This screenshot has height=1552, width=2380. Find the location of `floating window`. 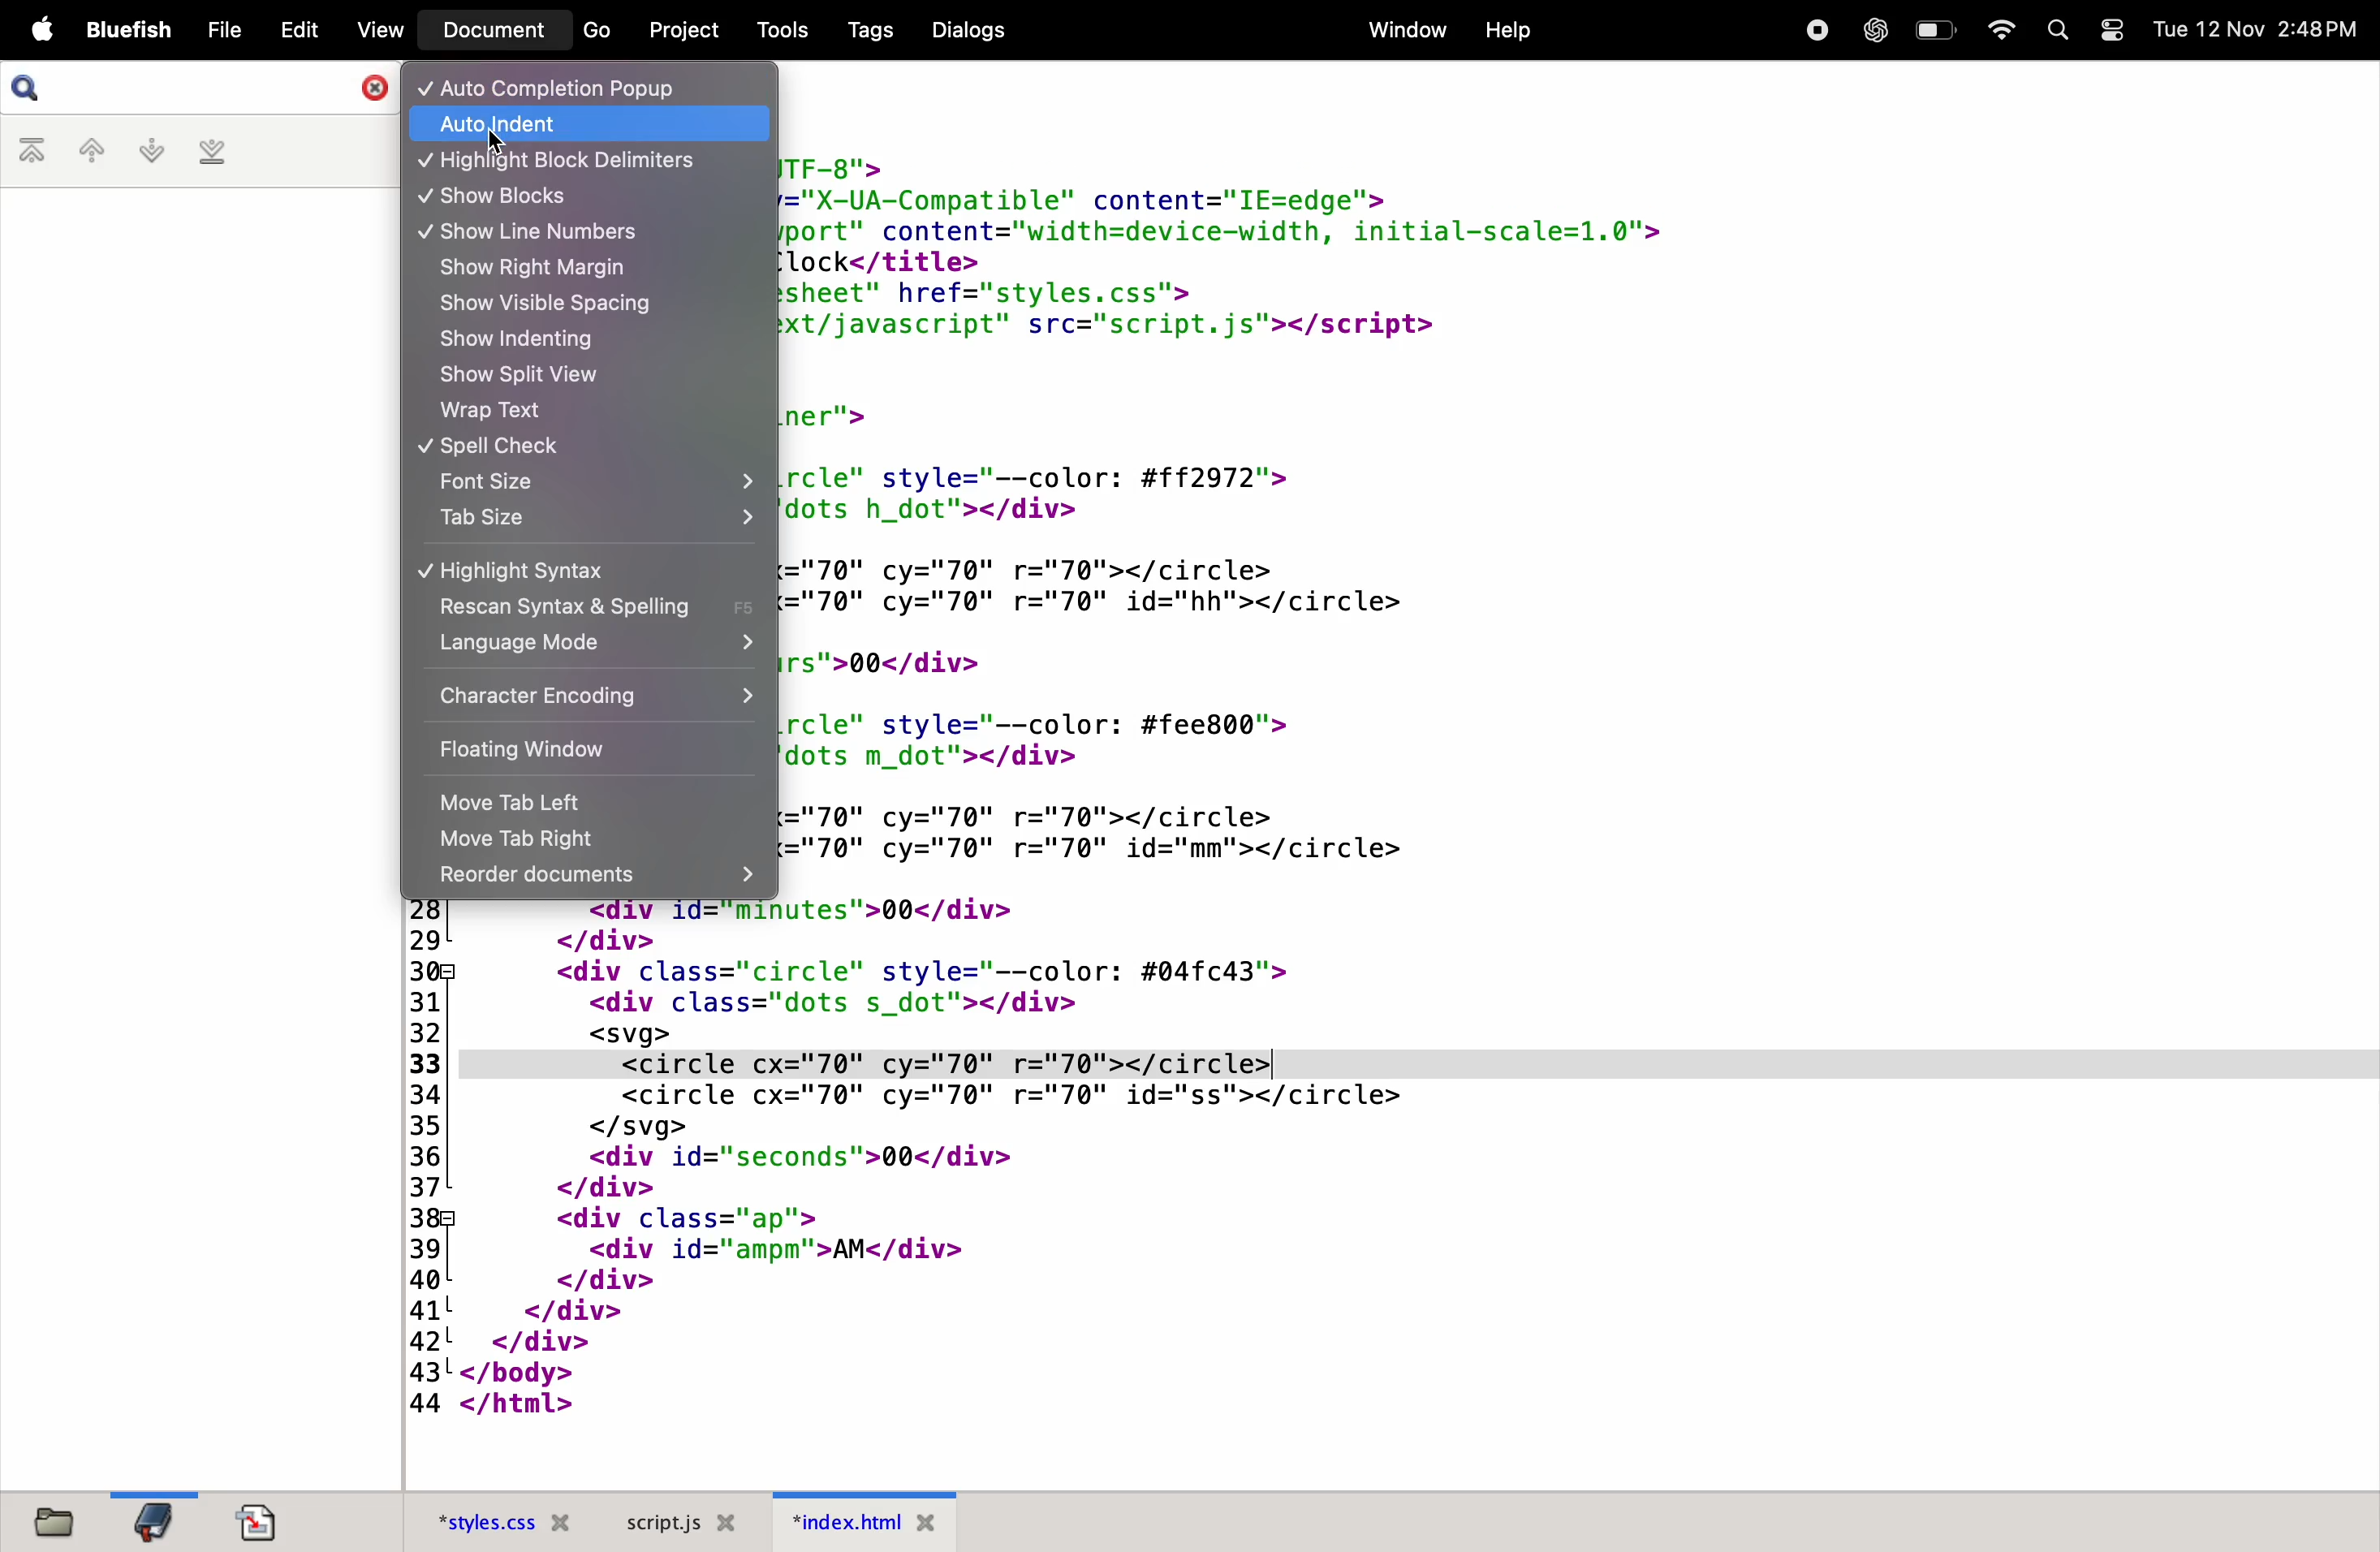

floating window is located at coordinates (590, 753).